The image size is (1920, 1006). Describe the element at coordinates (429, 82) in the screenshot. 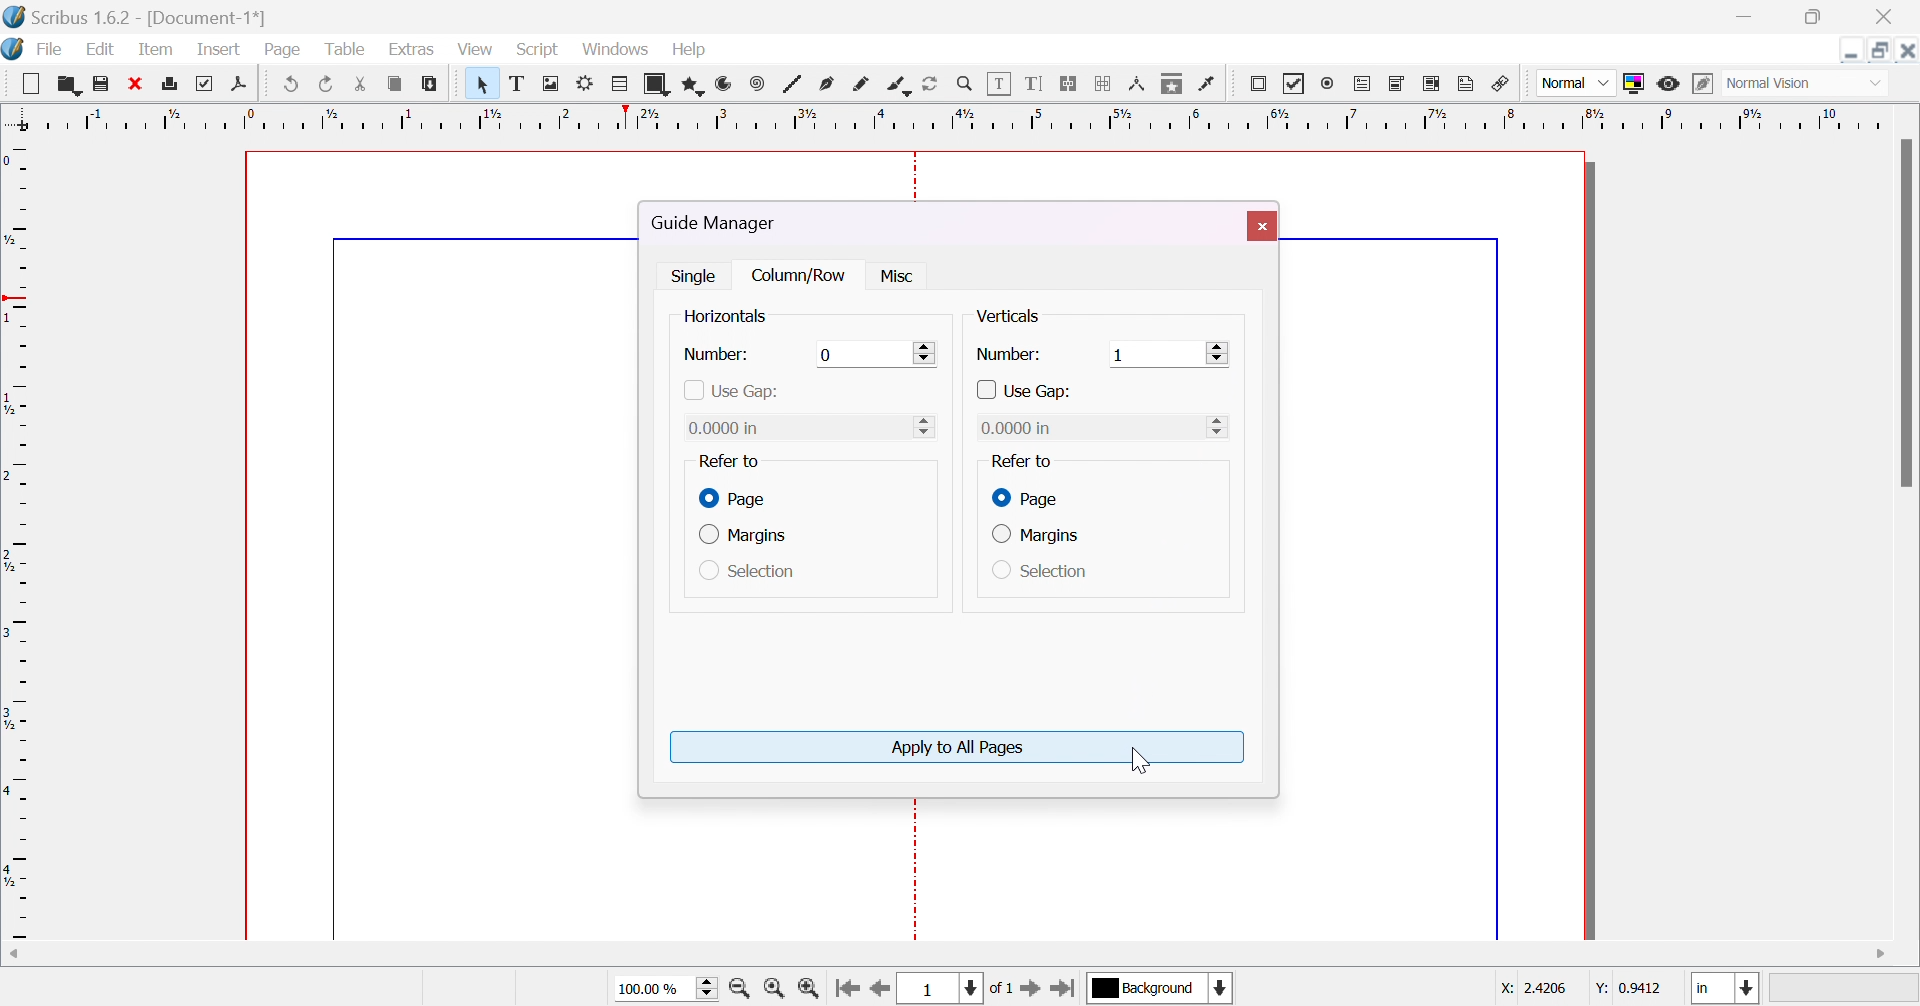

I see `paste` at that location.